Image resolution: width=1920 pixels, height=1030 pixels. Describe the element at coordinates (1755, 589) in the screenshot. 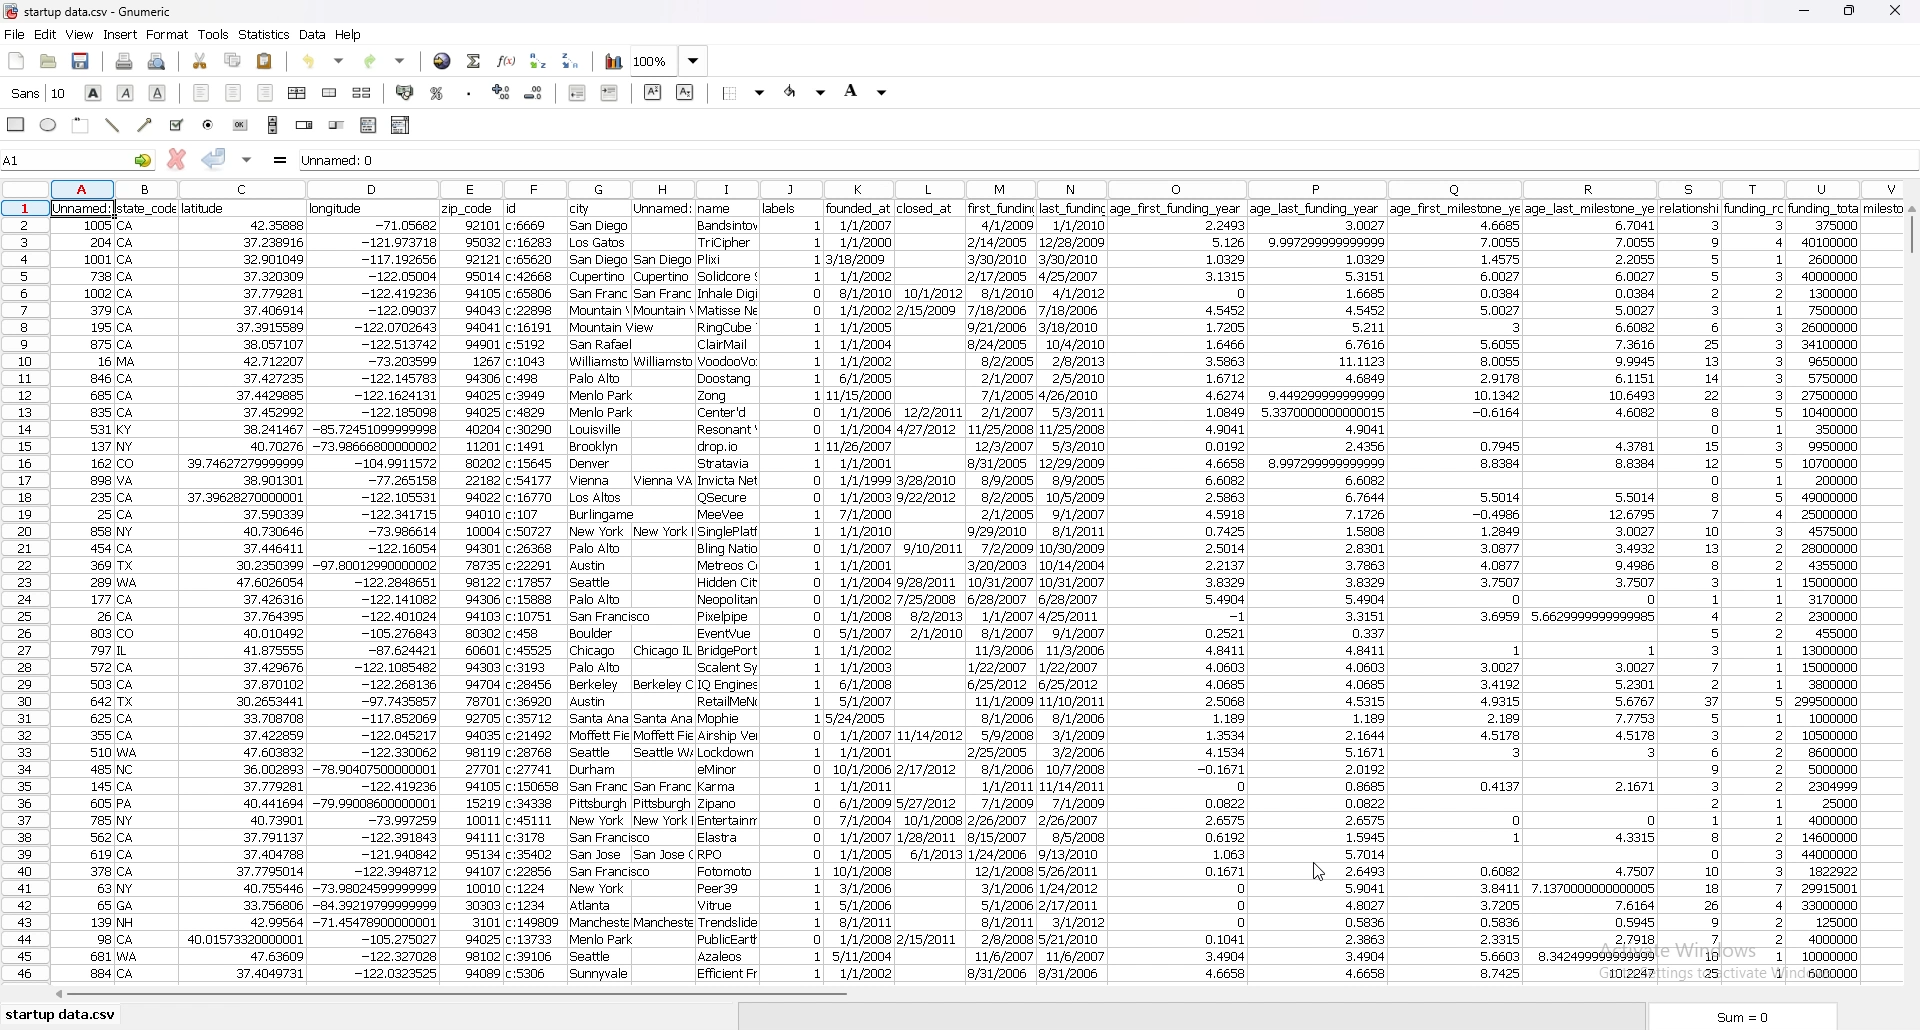

I see `data` at that location.